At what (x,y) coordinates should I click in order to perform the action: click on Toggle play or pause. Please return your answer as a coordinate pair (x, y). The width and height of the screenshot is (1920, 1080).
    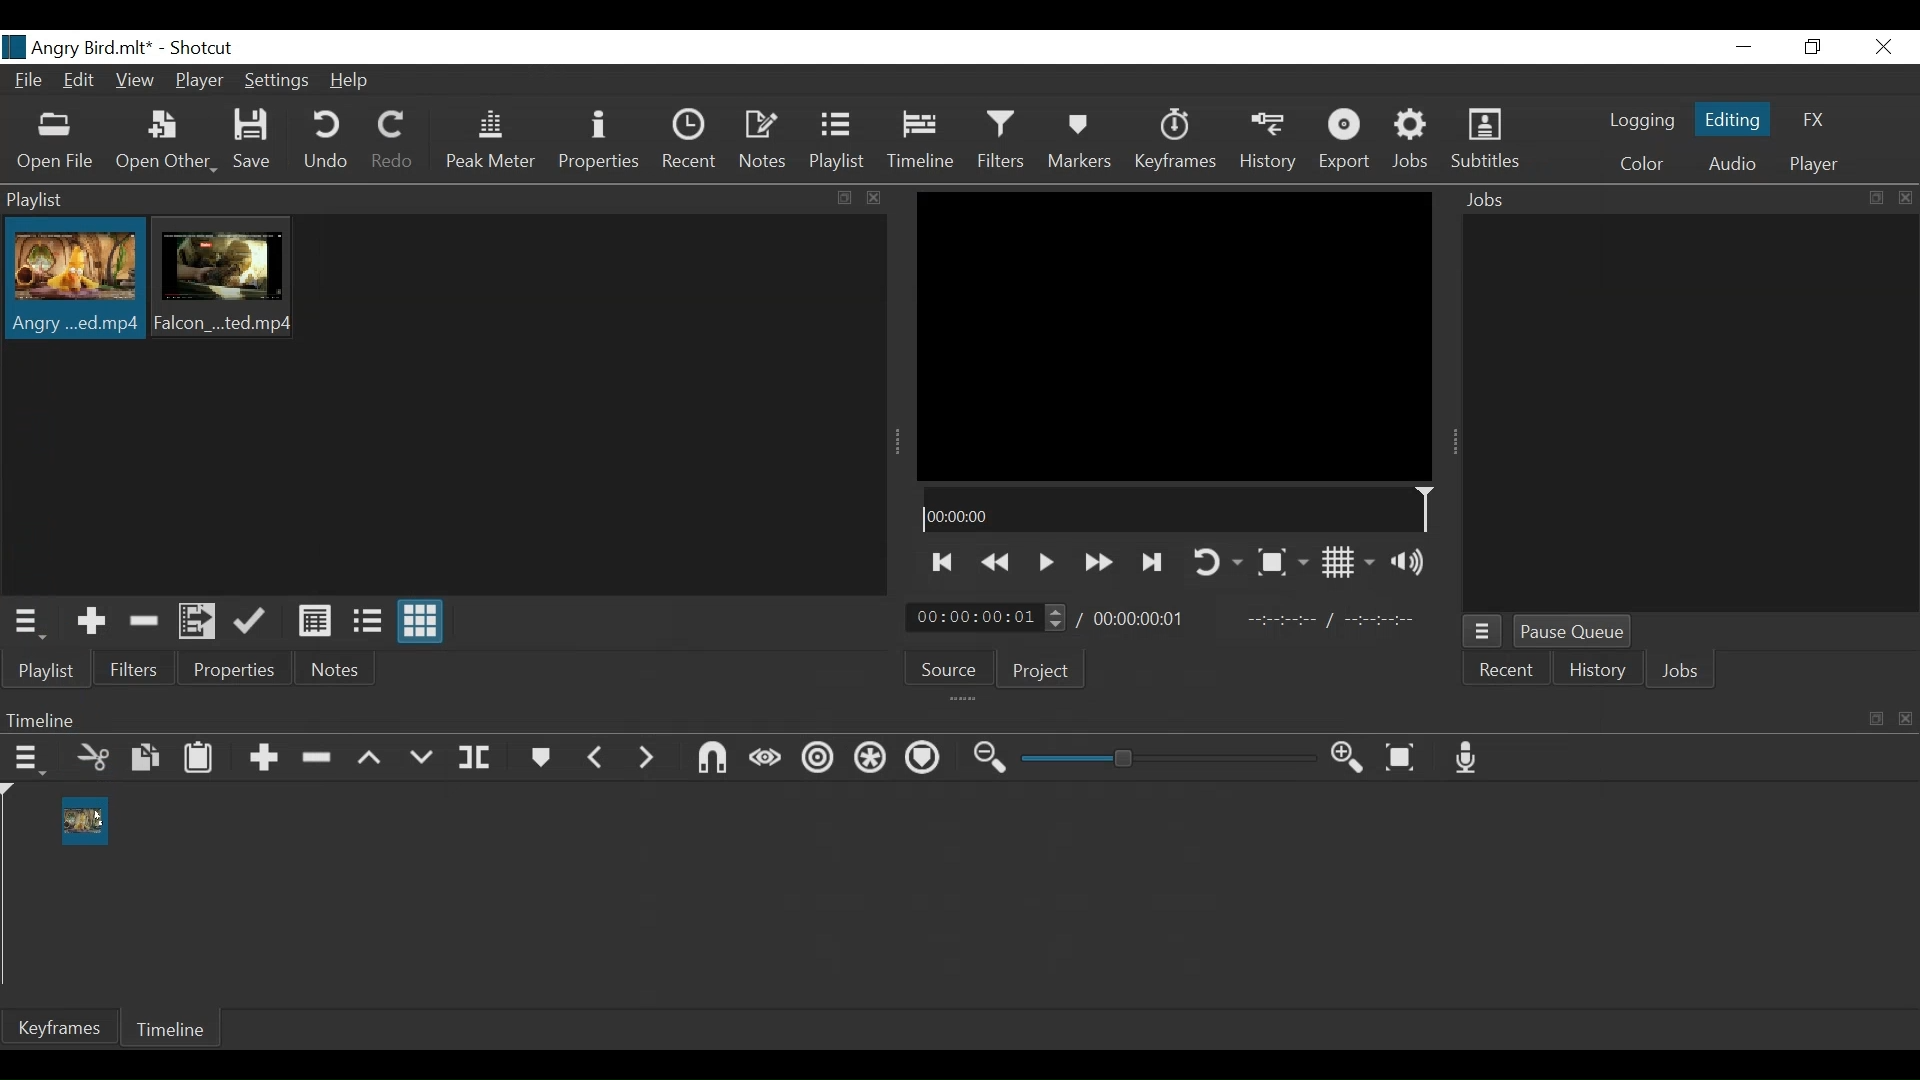
    Looking at the image, I should click on (1048, 562).